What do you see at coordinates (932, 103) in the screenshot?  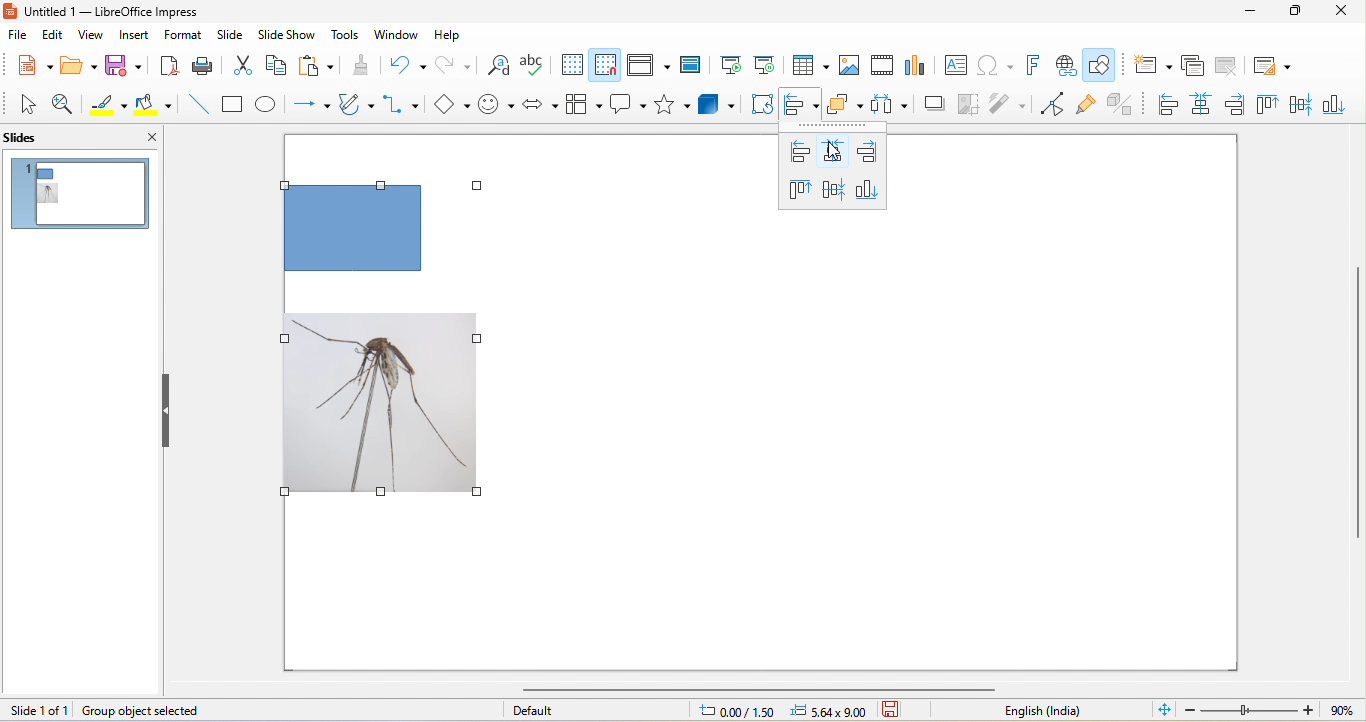 I see `shadow` at bounding box center [932, 103].